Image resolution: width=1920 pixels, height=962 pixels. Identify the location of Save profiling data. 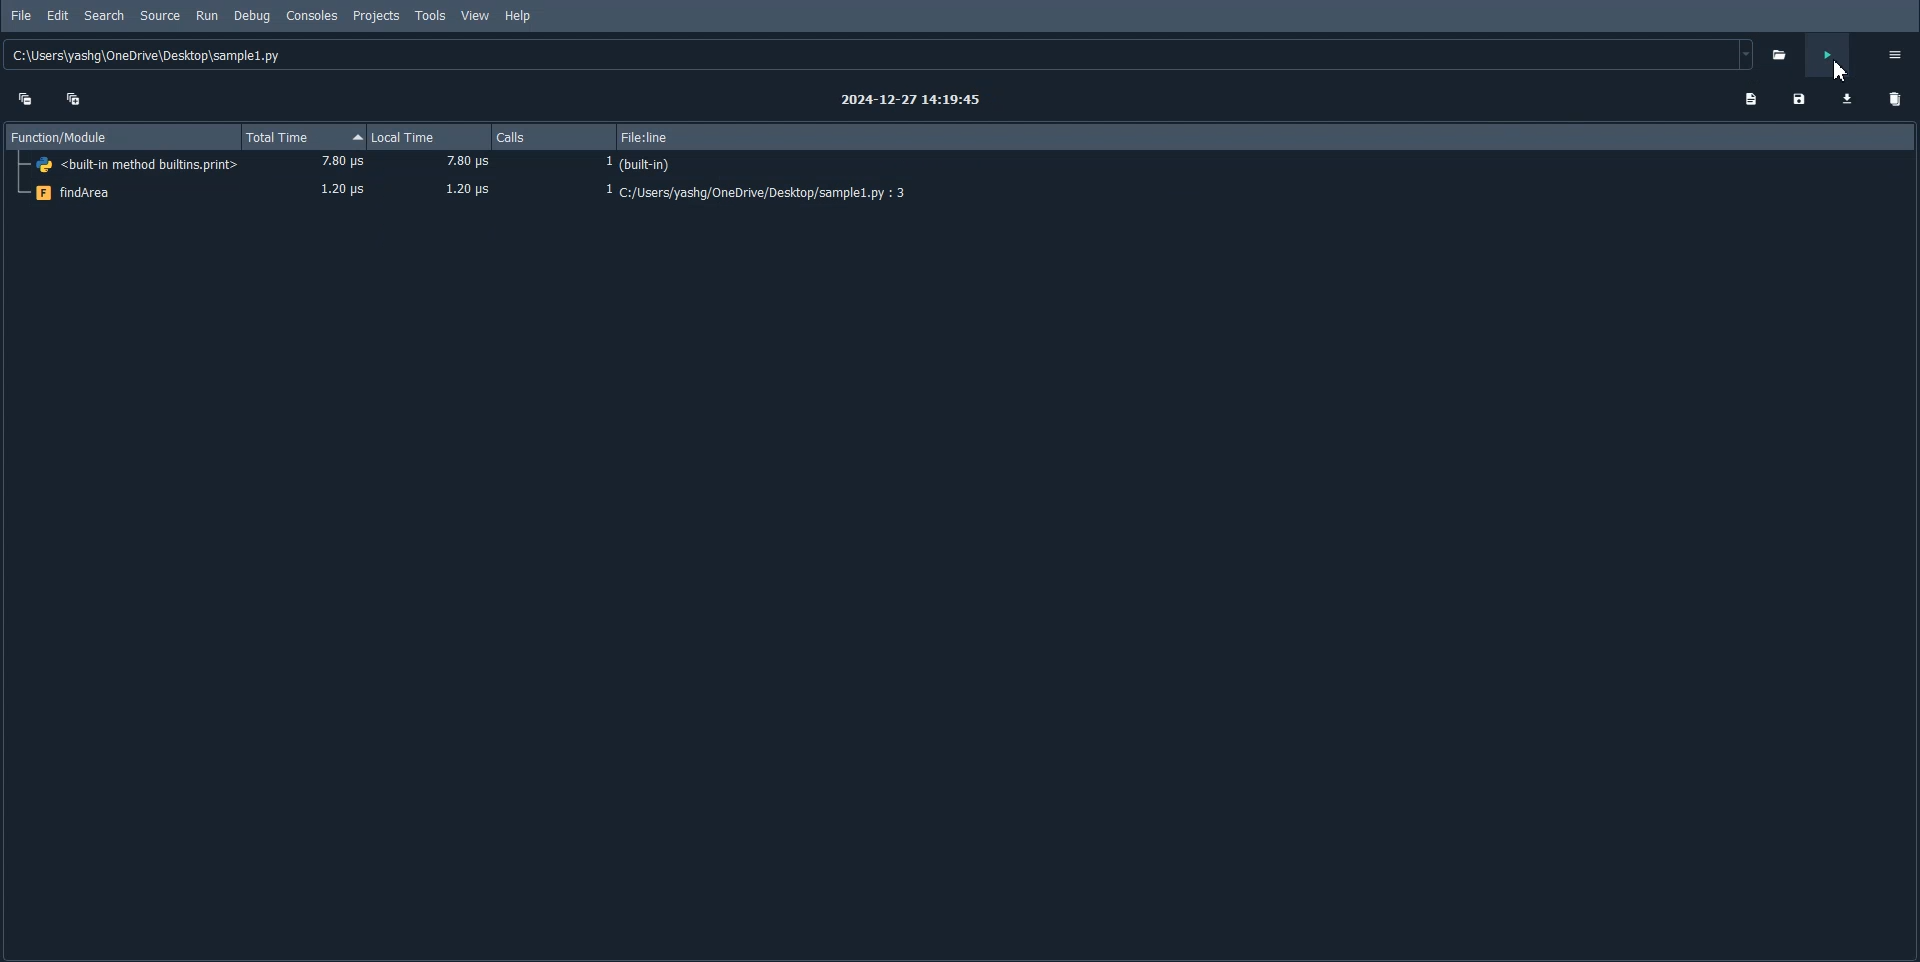
(1799, 99).